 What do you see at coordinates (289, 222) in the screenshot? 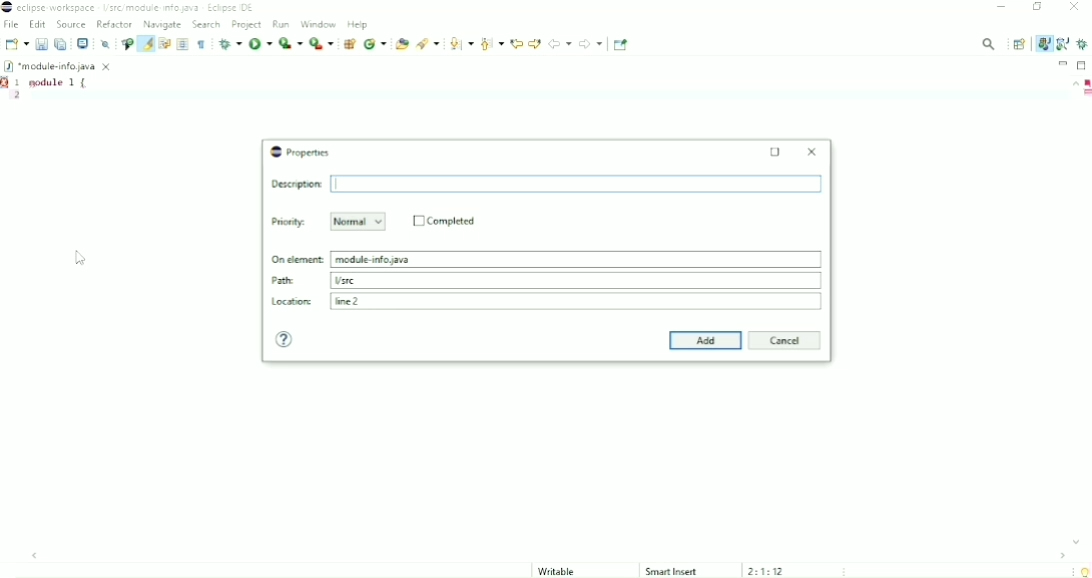
I see `Priority` at bounding box center [289, 222].